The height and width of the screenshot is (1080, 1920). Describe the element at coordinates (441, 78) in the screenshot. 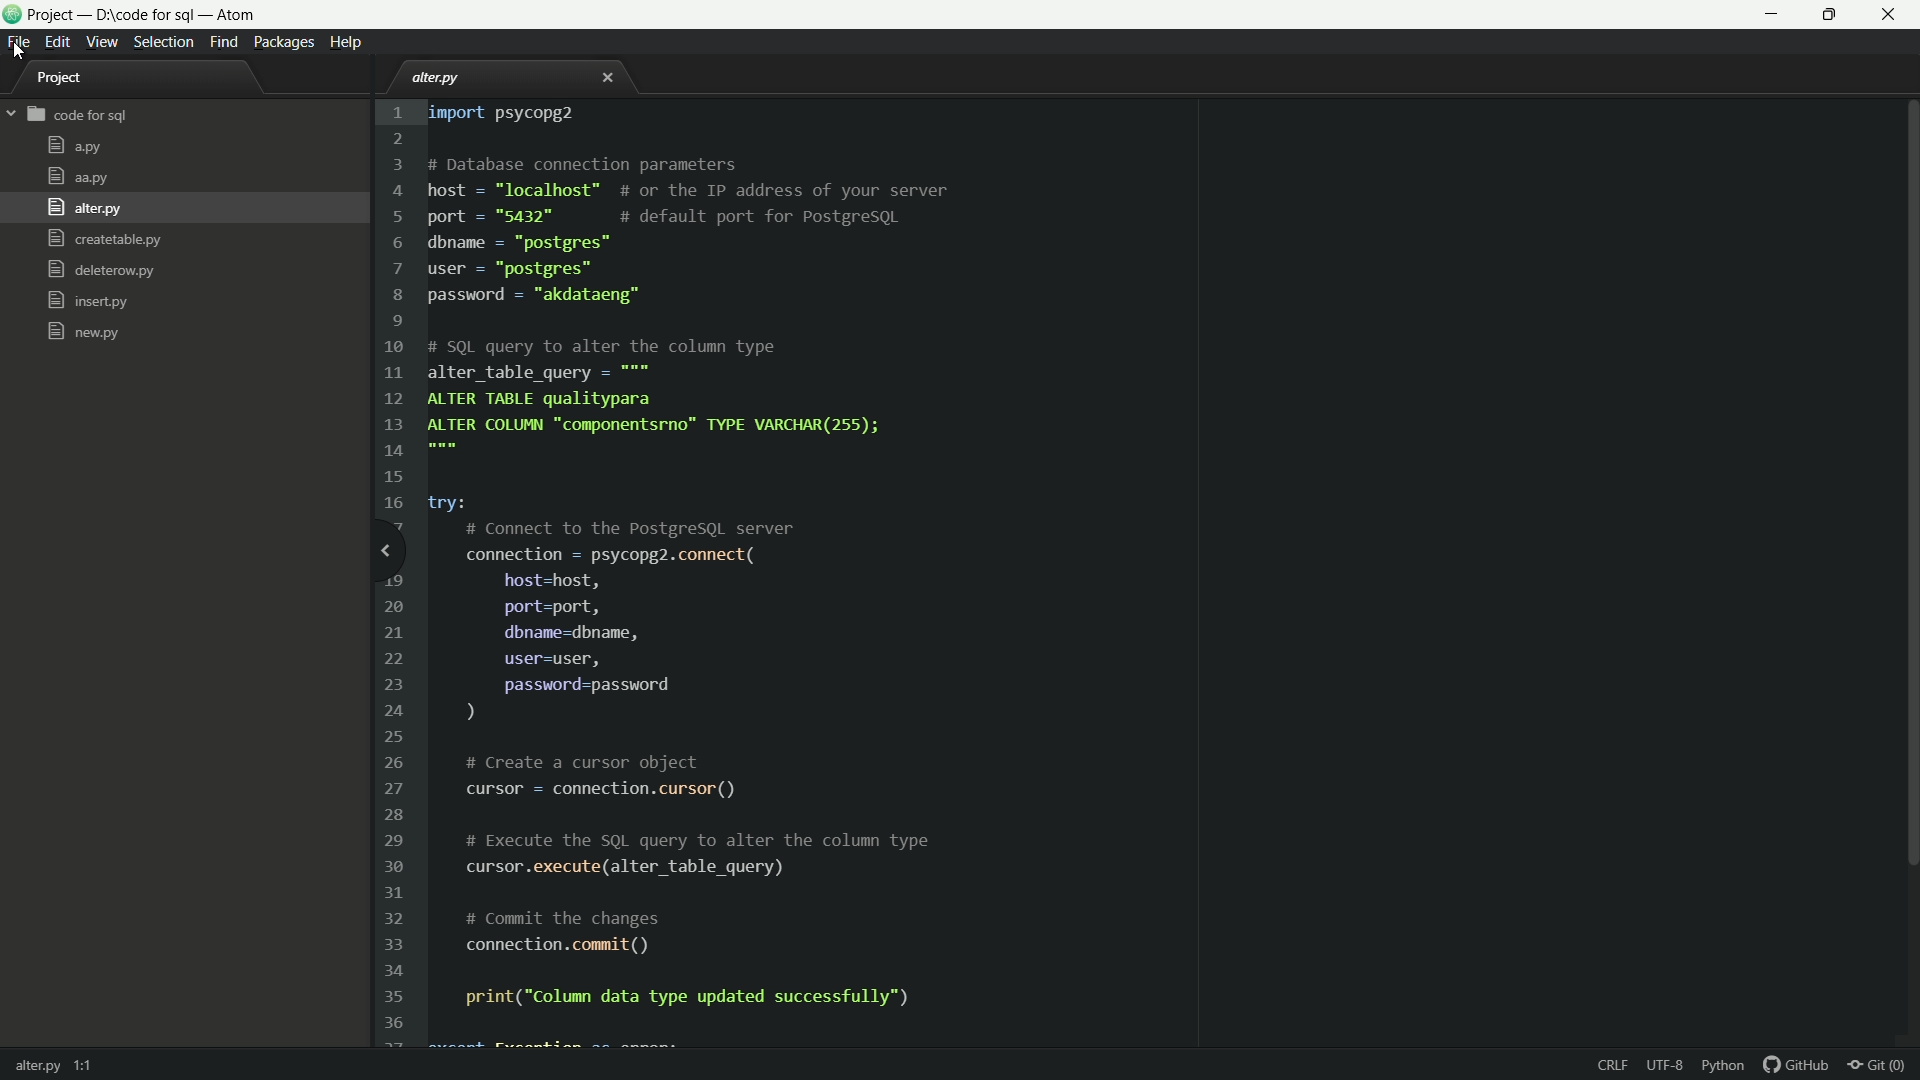

I see `alter.py file` at that location.